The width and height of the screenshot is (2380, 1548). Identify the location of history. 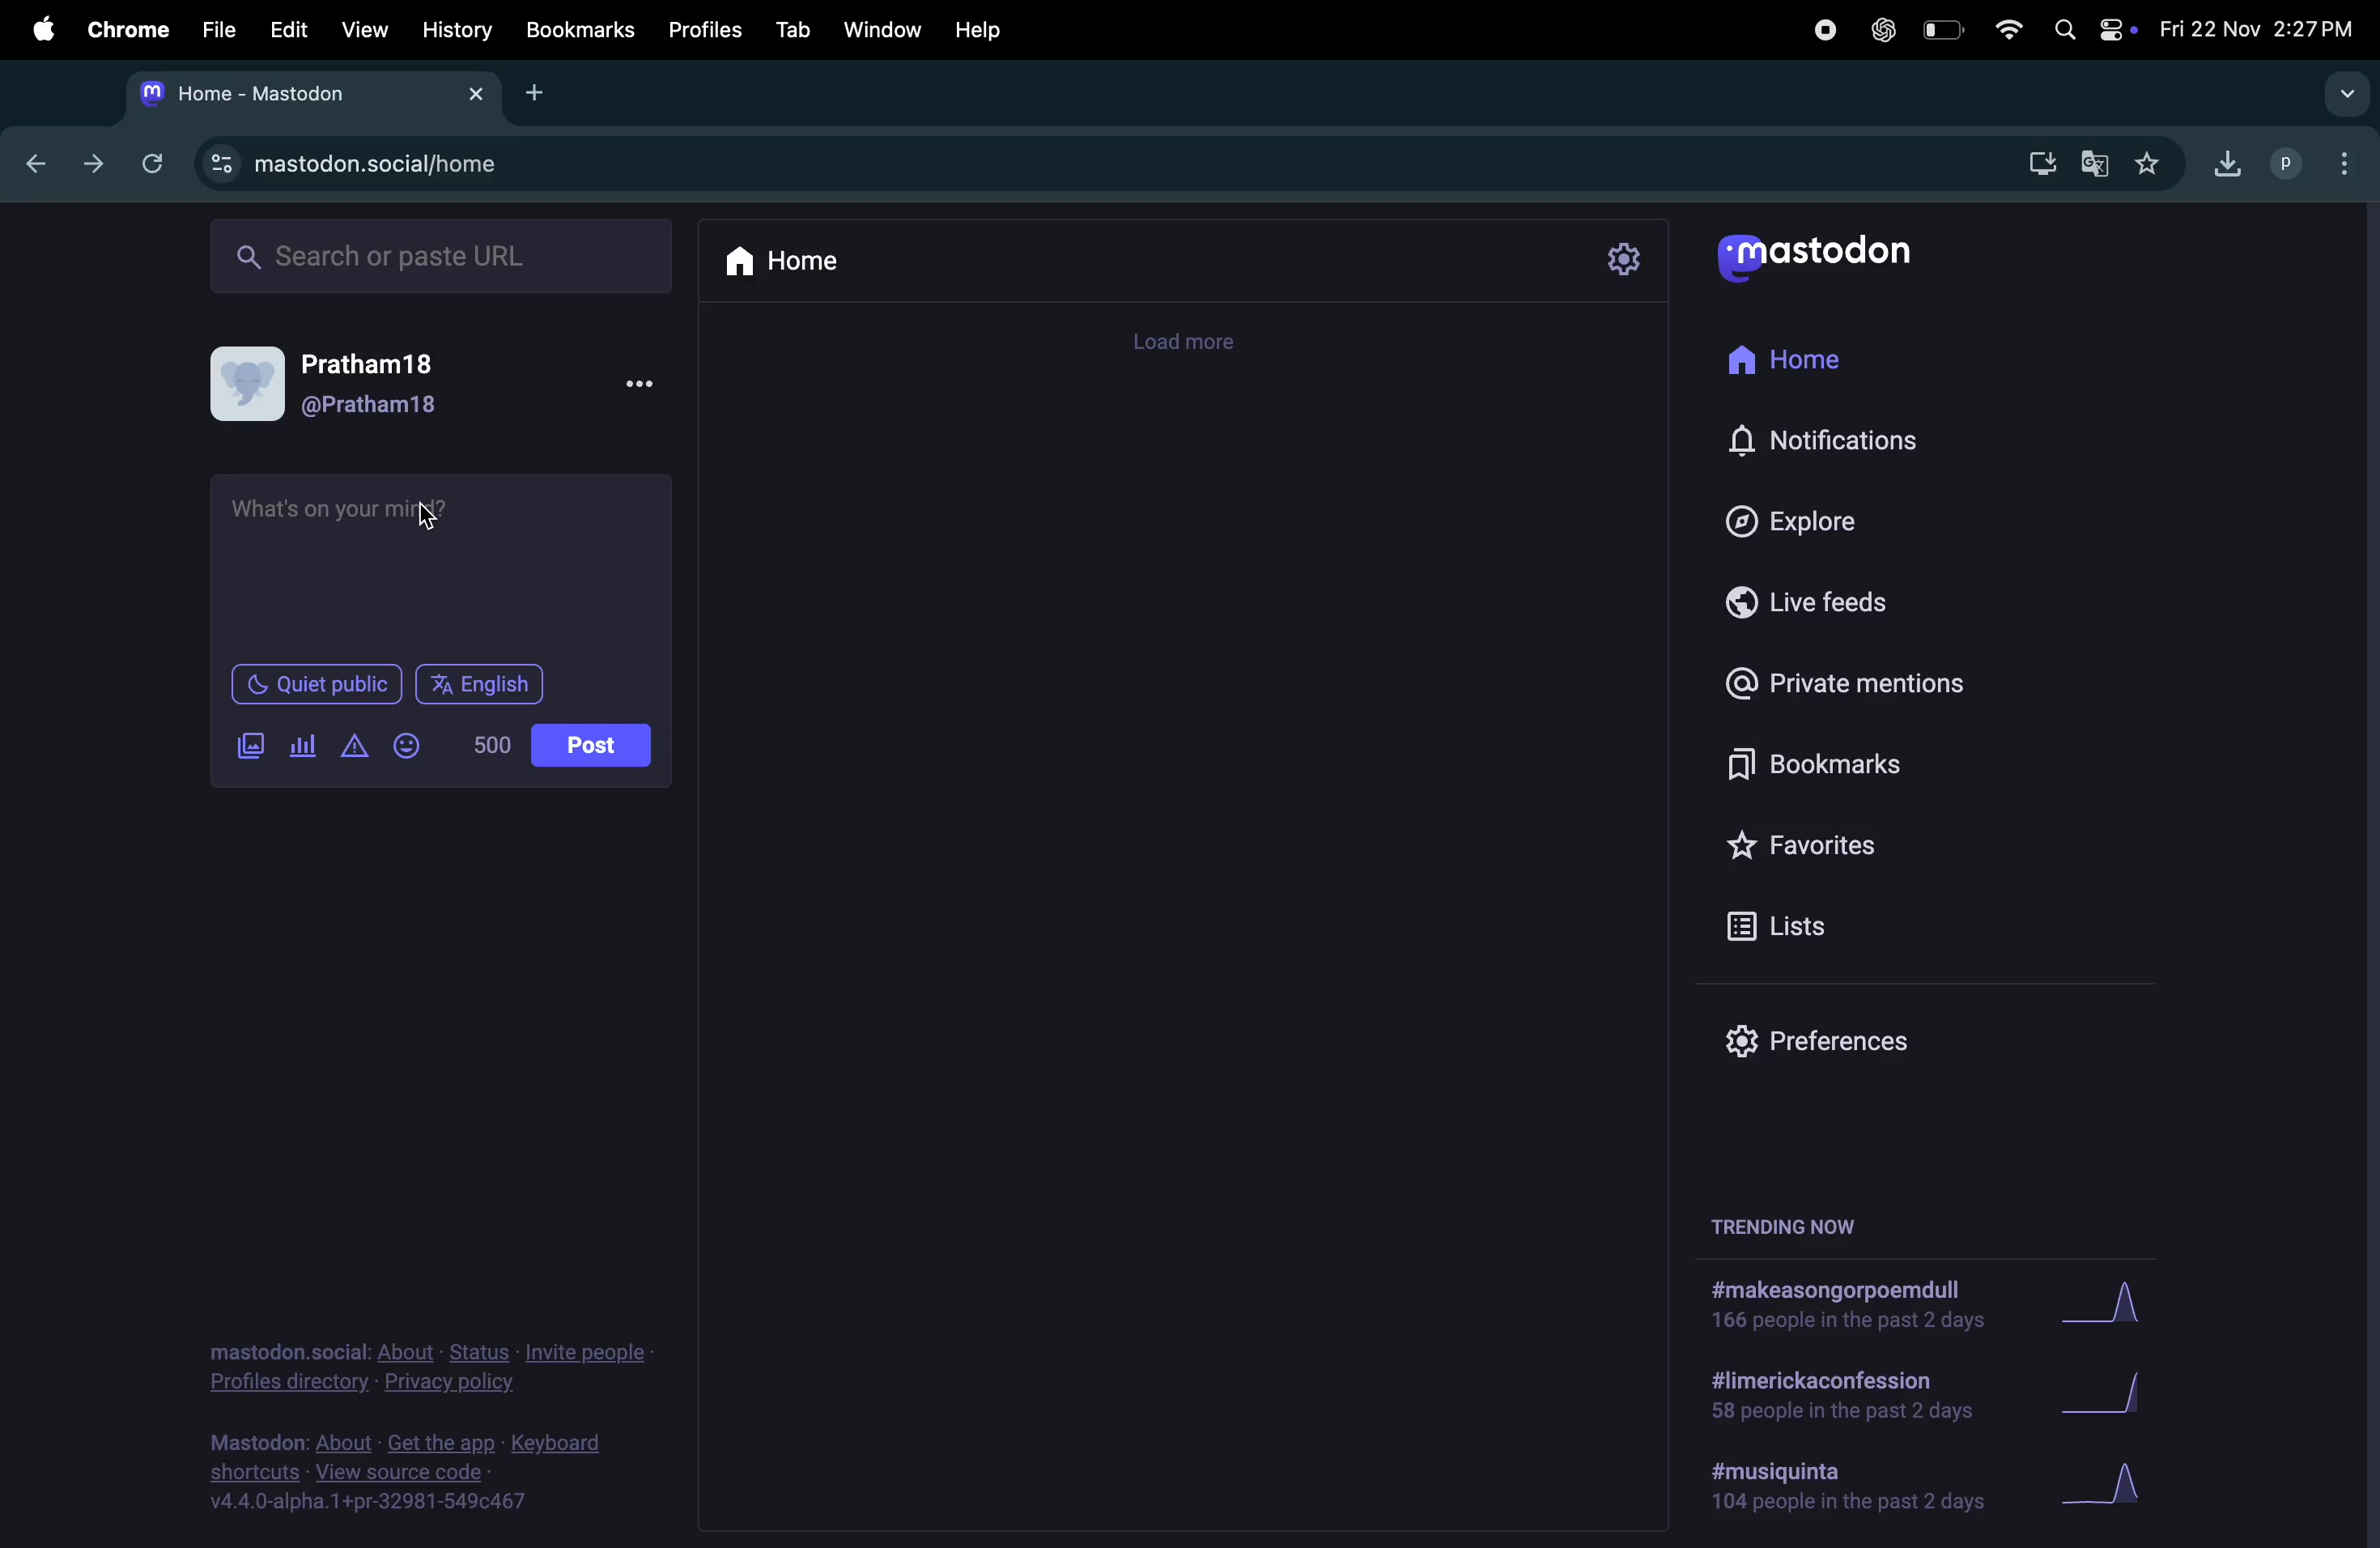
(454, 27).